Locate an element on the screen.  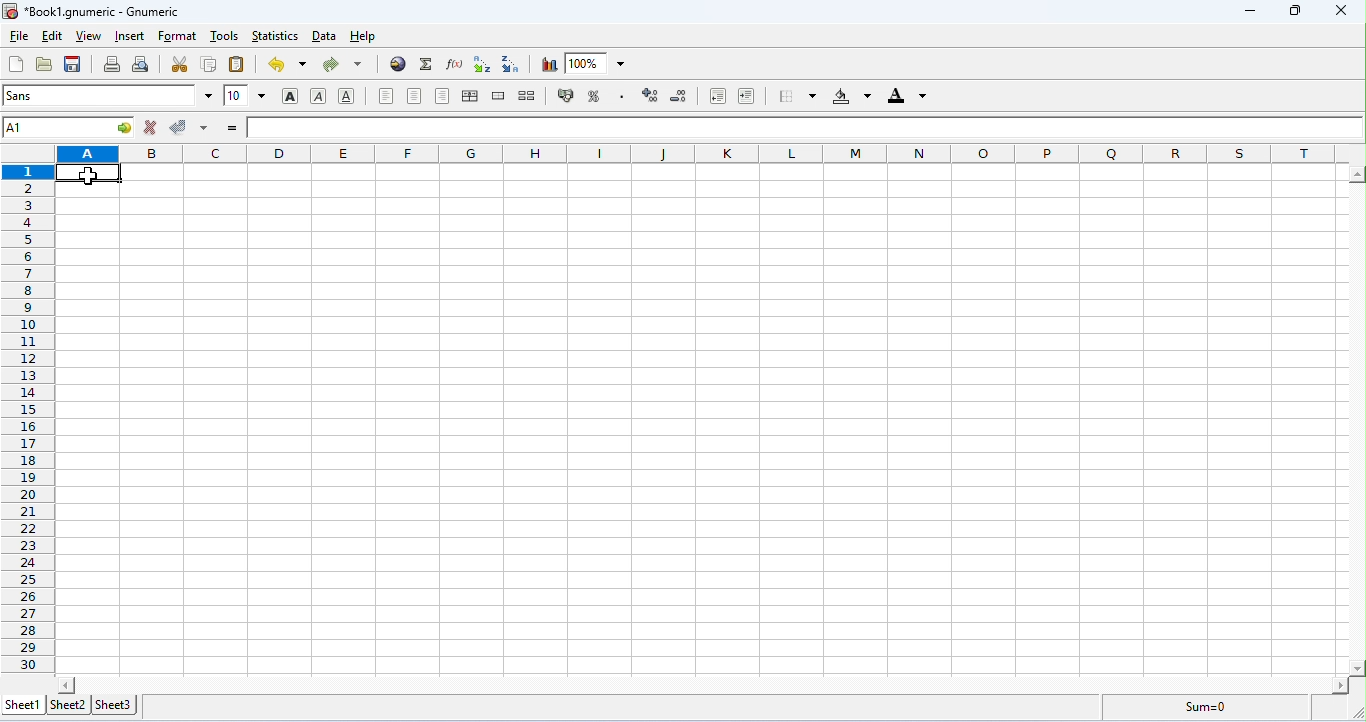
maximize is located at coordinates (1292, 11).